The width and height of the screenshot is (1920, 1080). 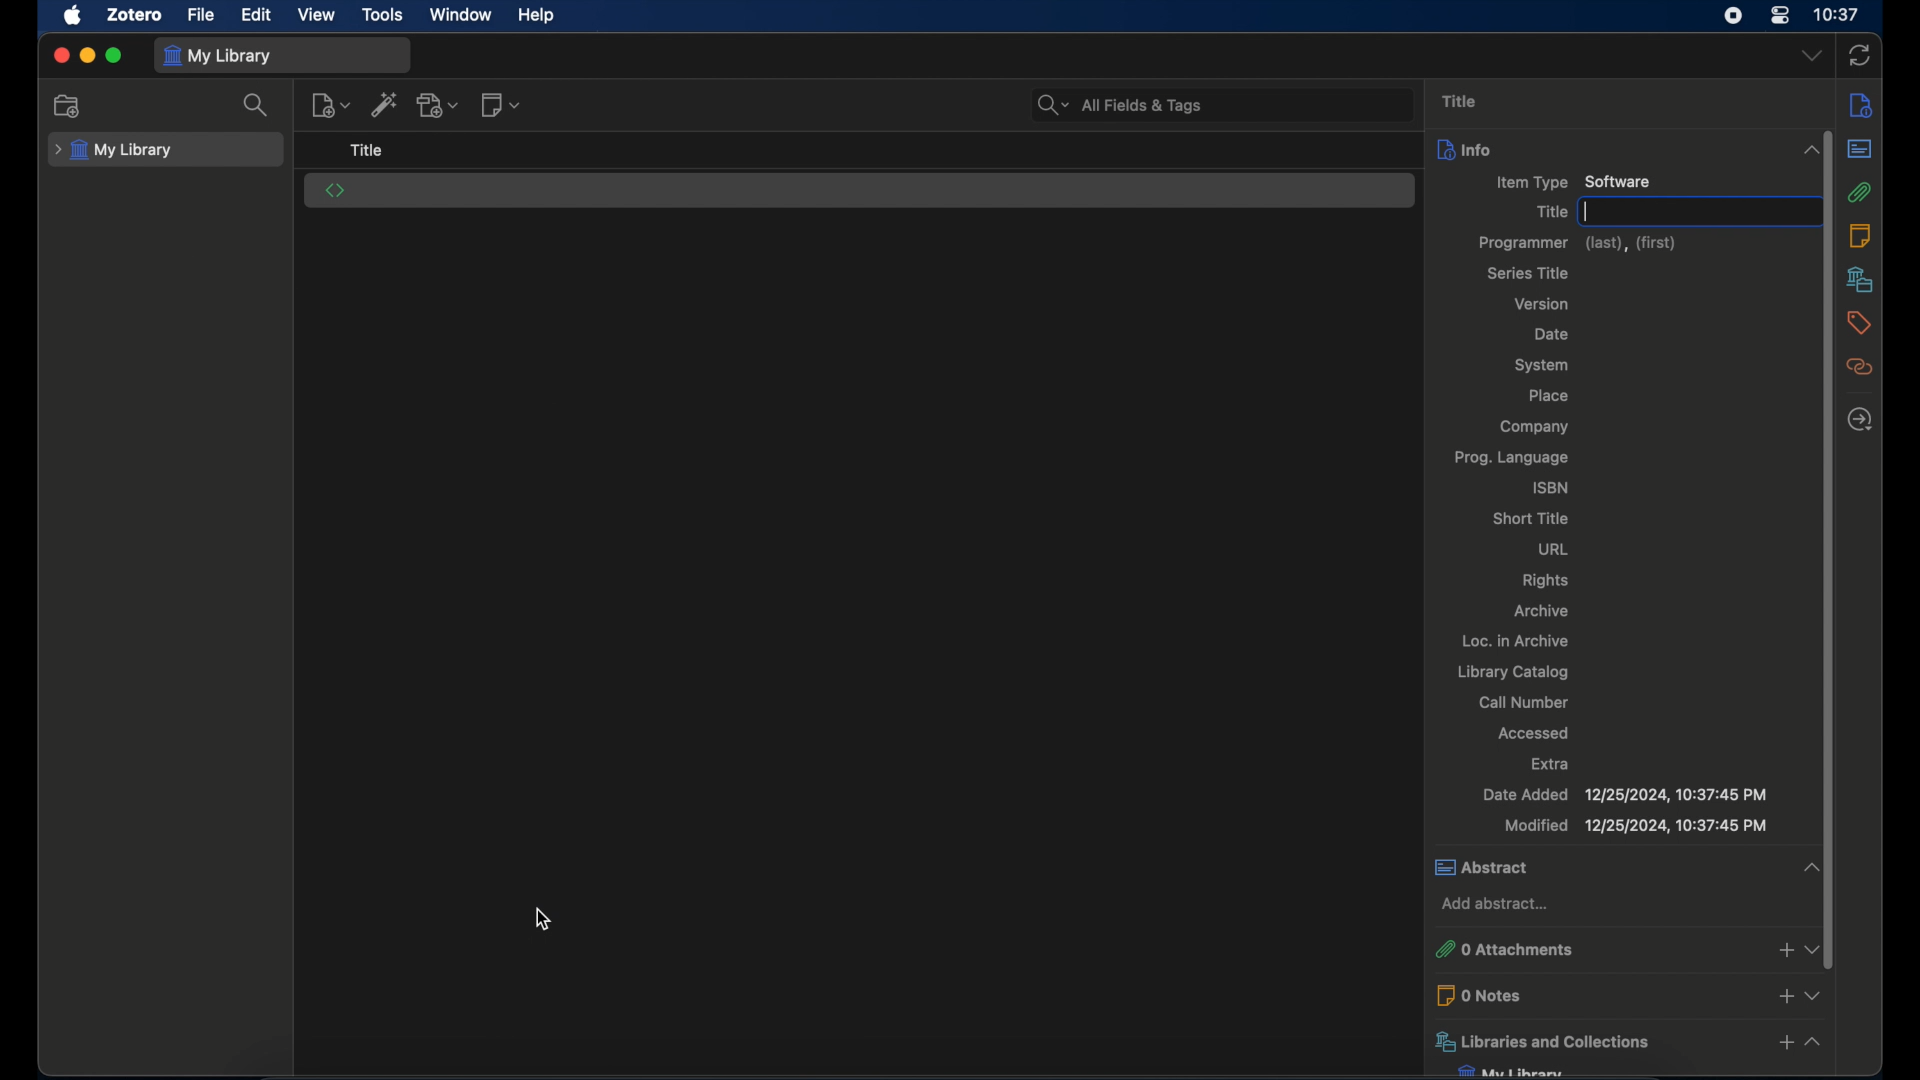 What do you see at coordinates (460, 14) in the screenshot?
I see `window` at bounding box center [460, 14].